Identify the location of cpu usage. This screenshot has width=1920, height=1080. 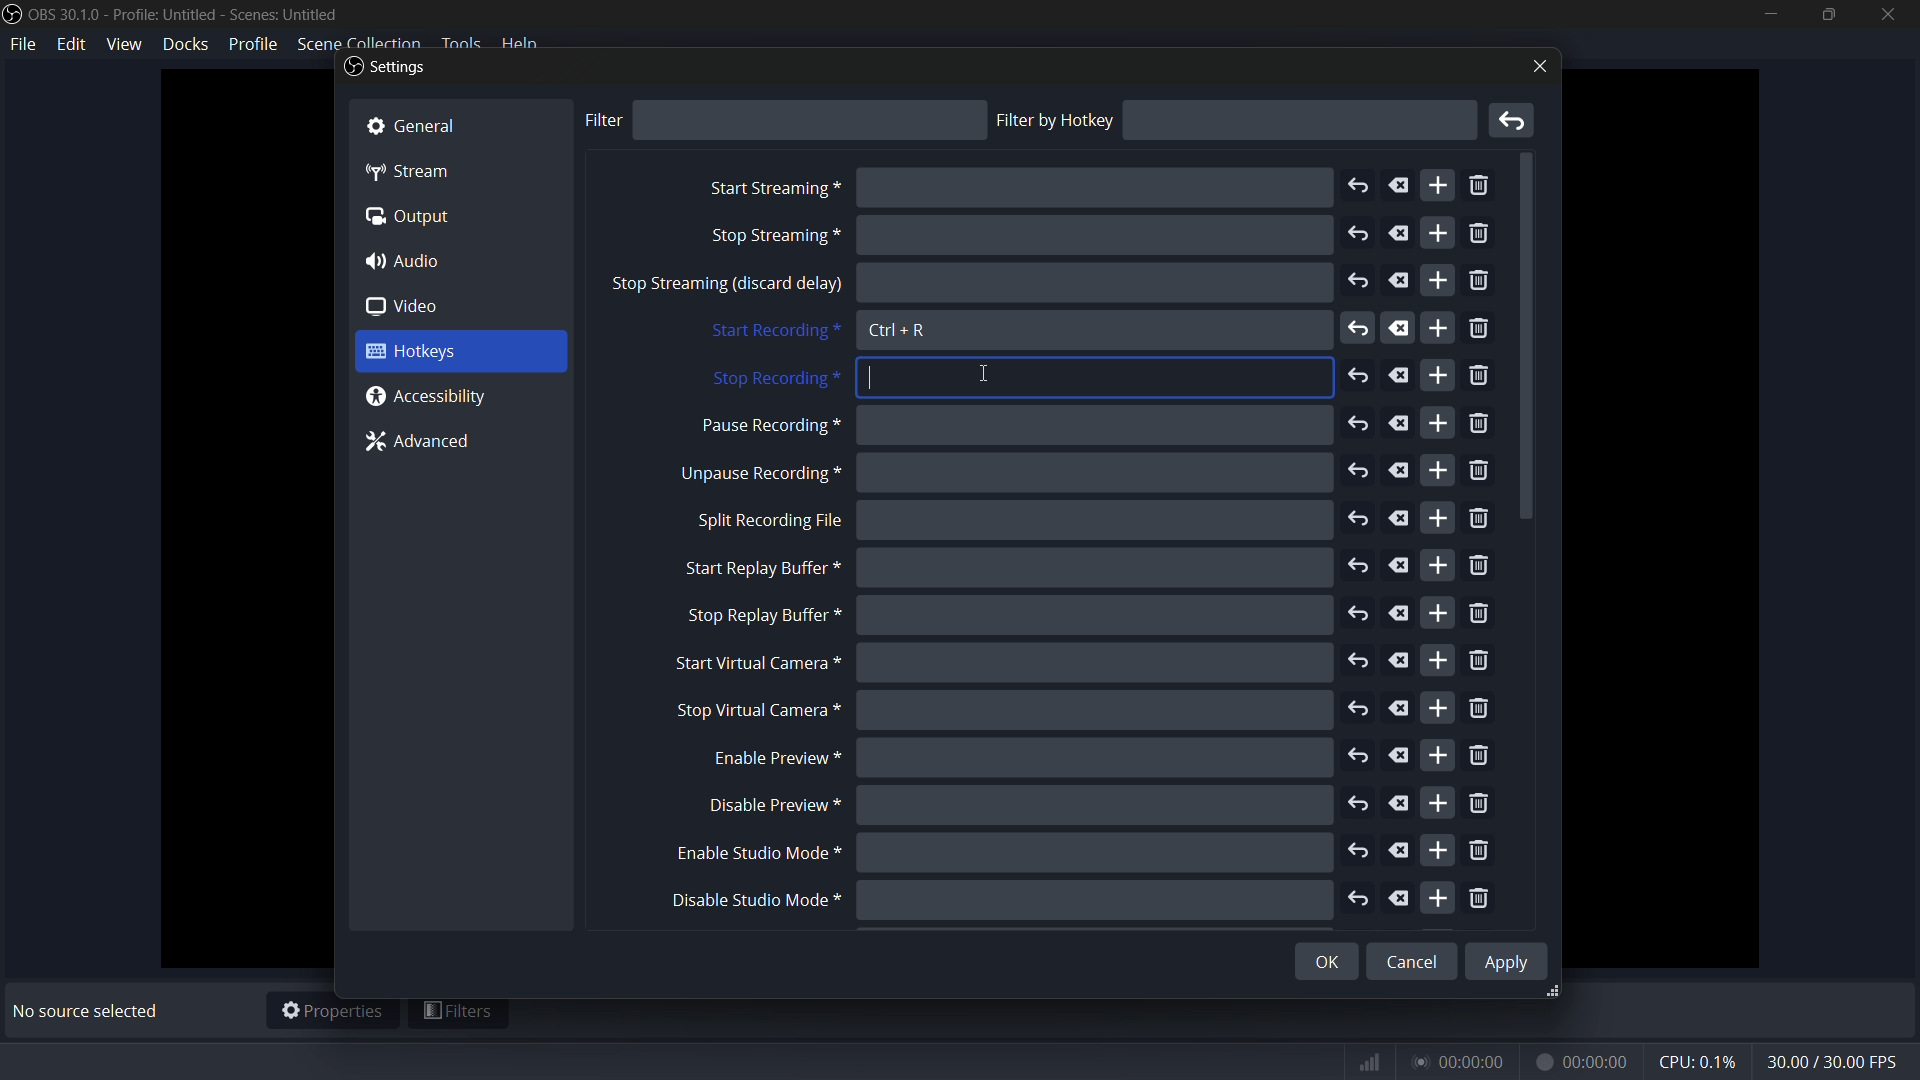
(1700, 1061).